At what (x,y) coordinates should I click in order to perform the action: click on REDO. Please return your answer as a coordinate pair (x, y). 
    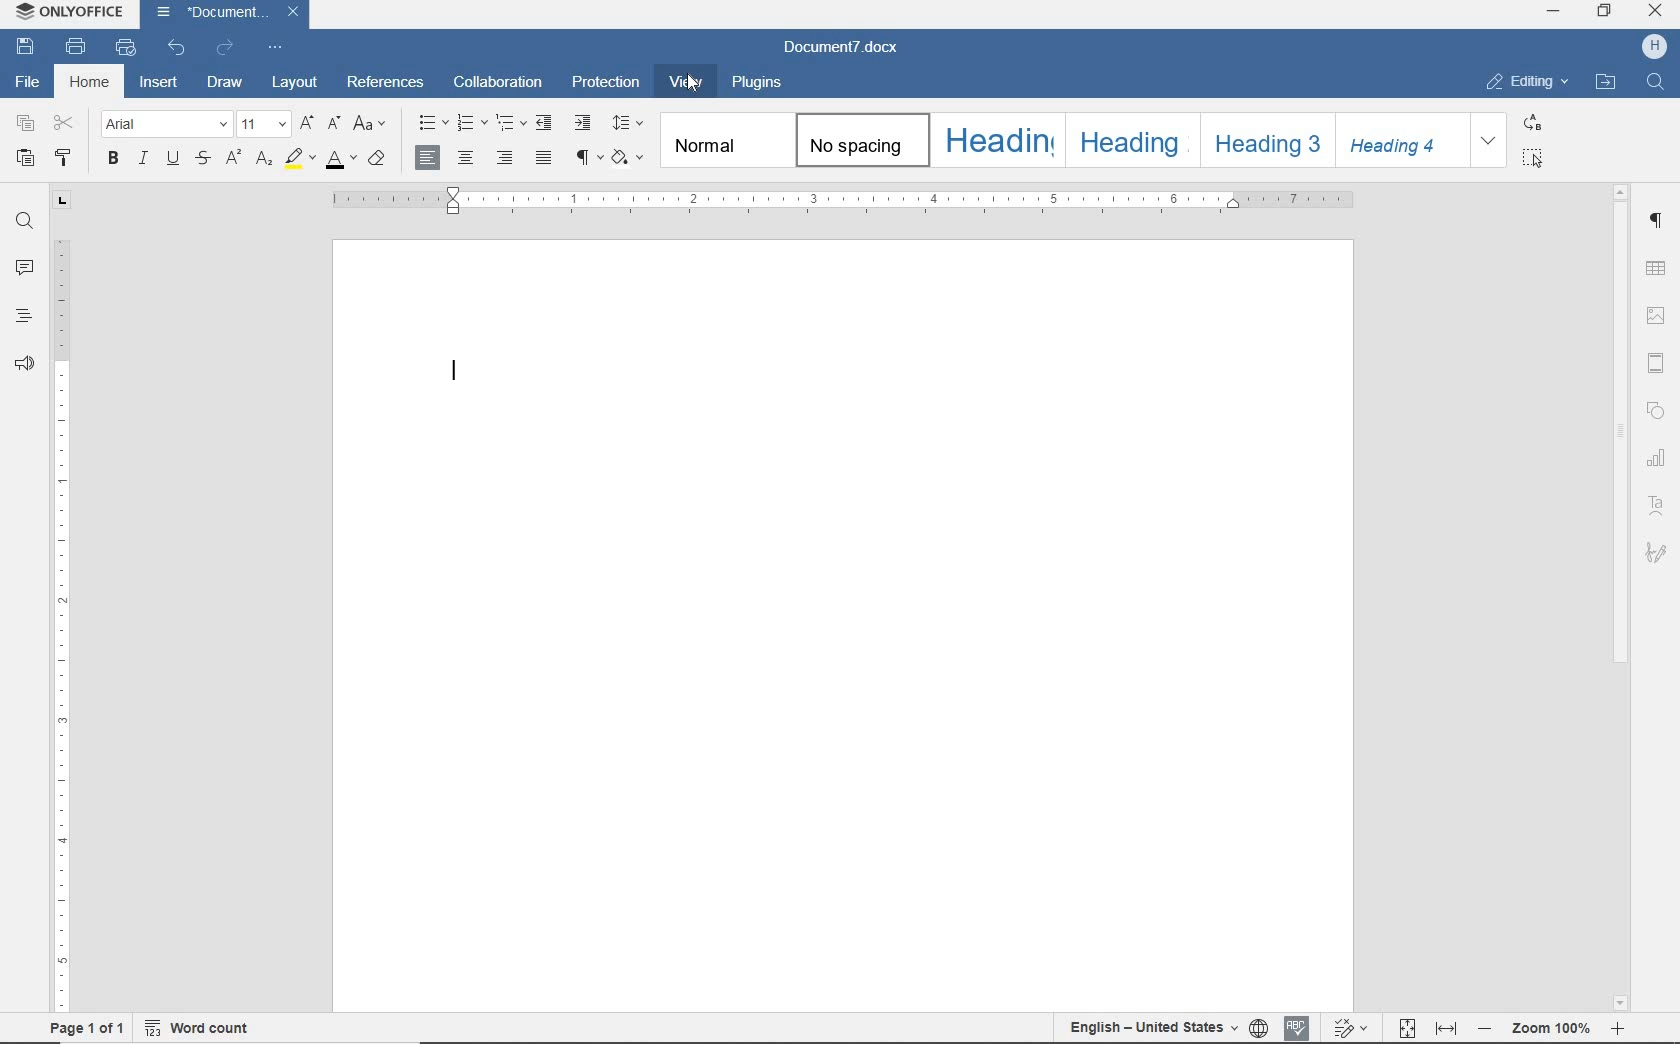
    Looking at the image, I should click on (226, 50).